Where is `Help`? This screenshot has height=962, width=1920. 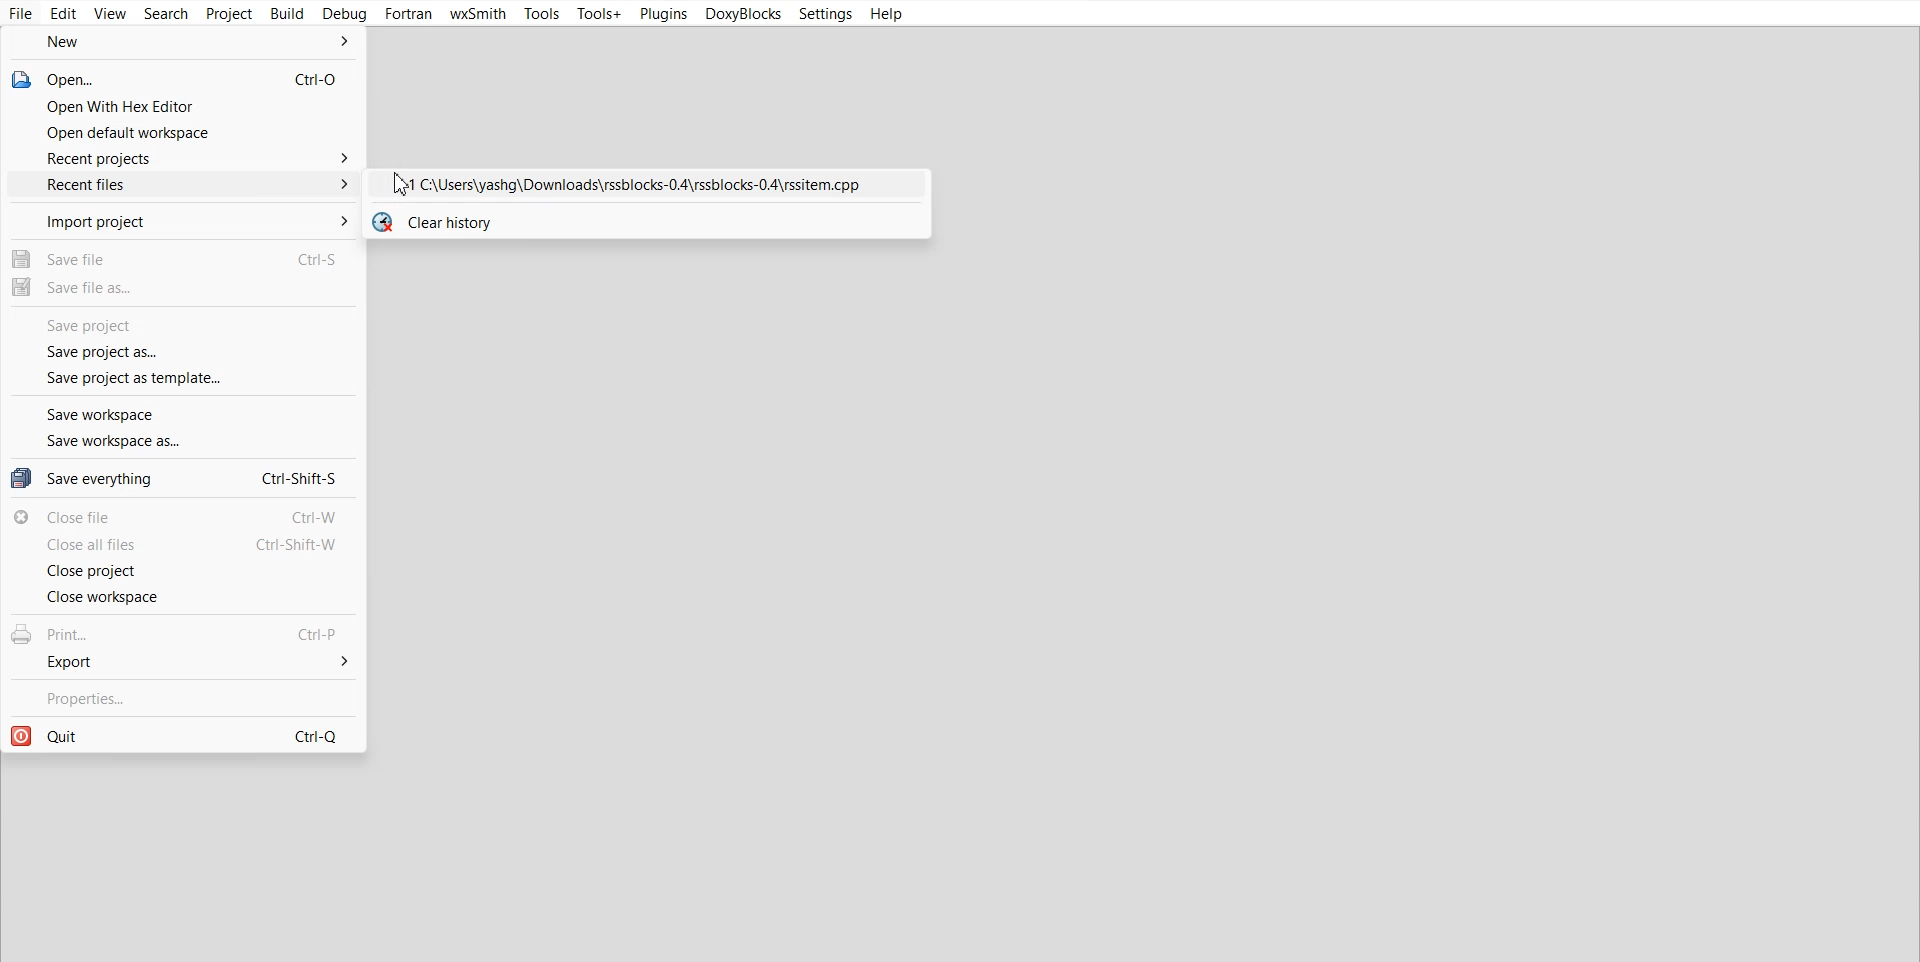 Help is located at coordinates (885, 14).